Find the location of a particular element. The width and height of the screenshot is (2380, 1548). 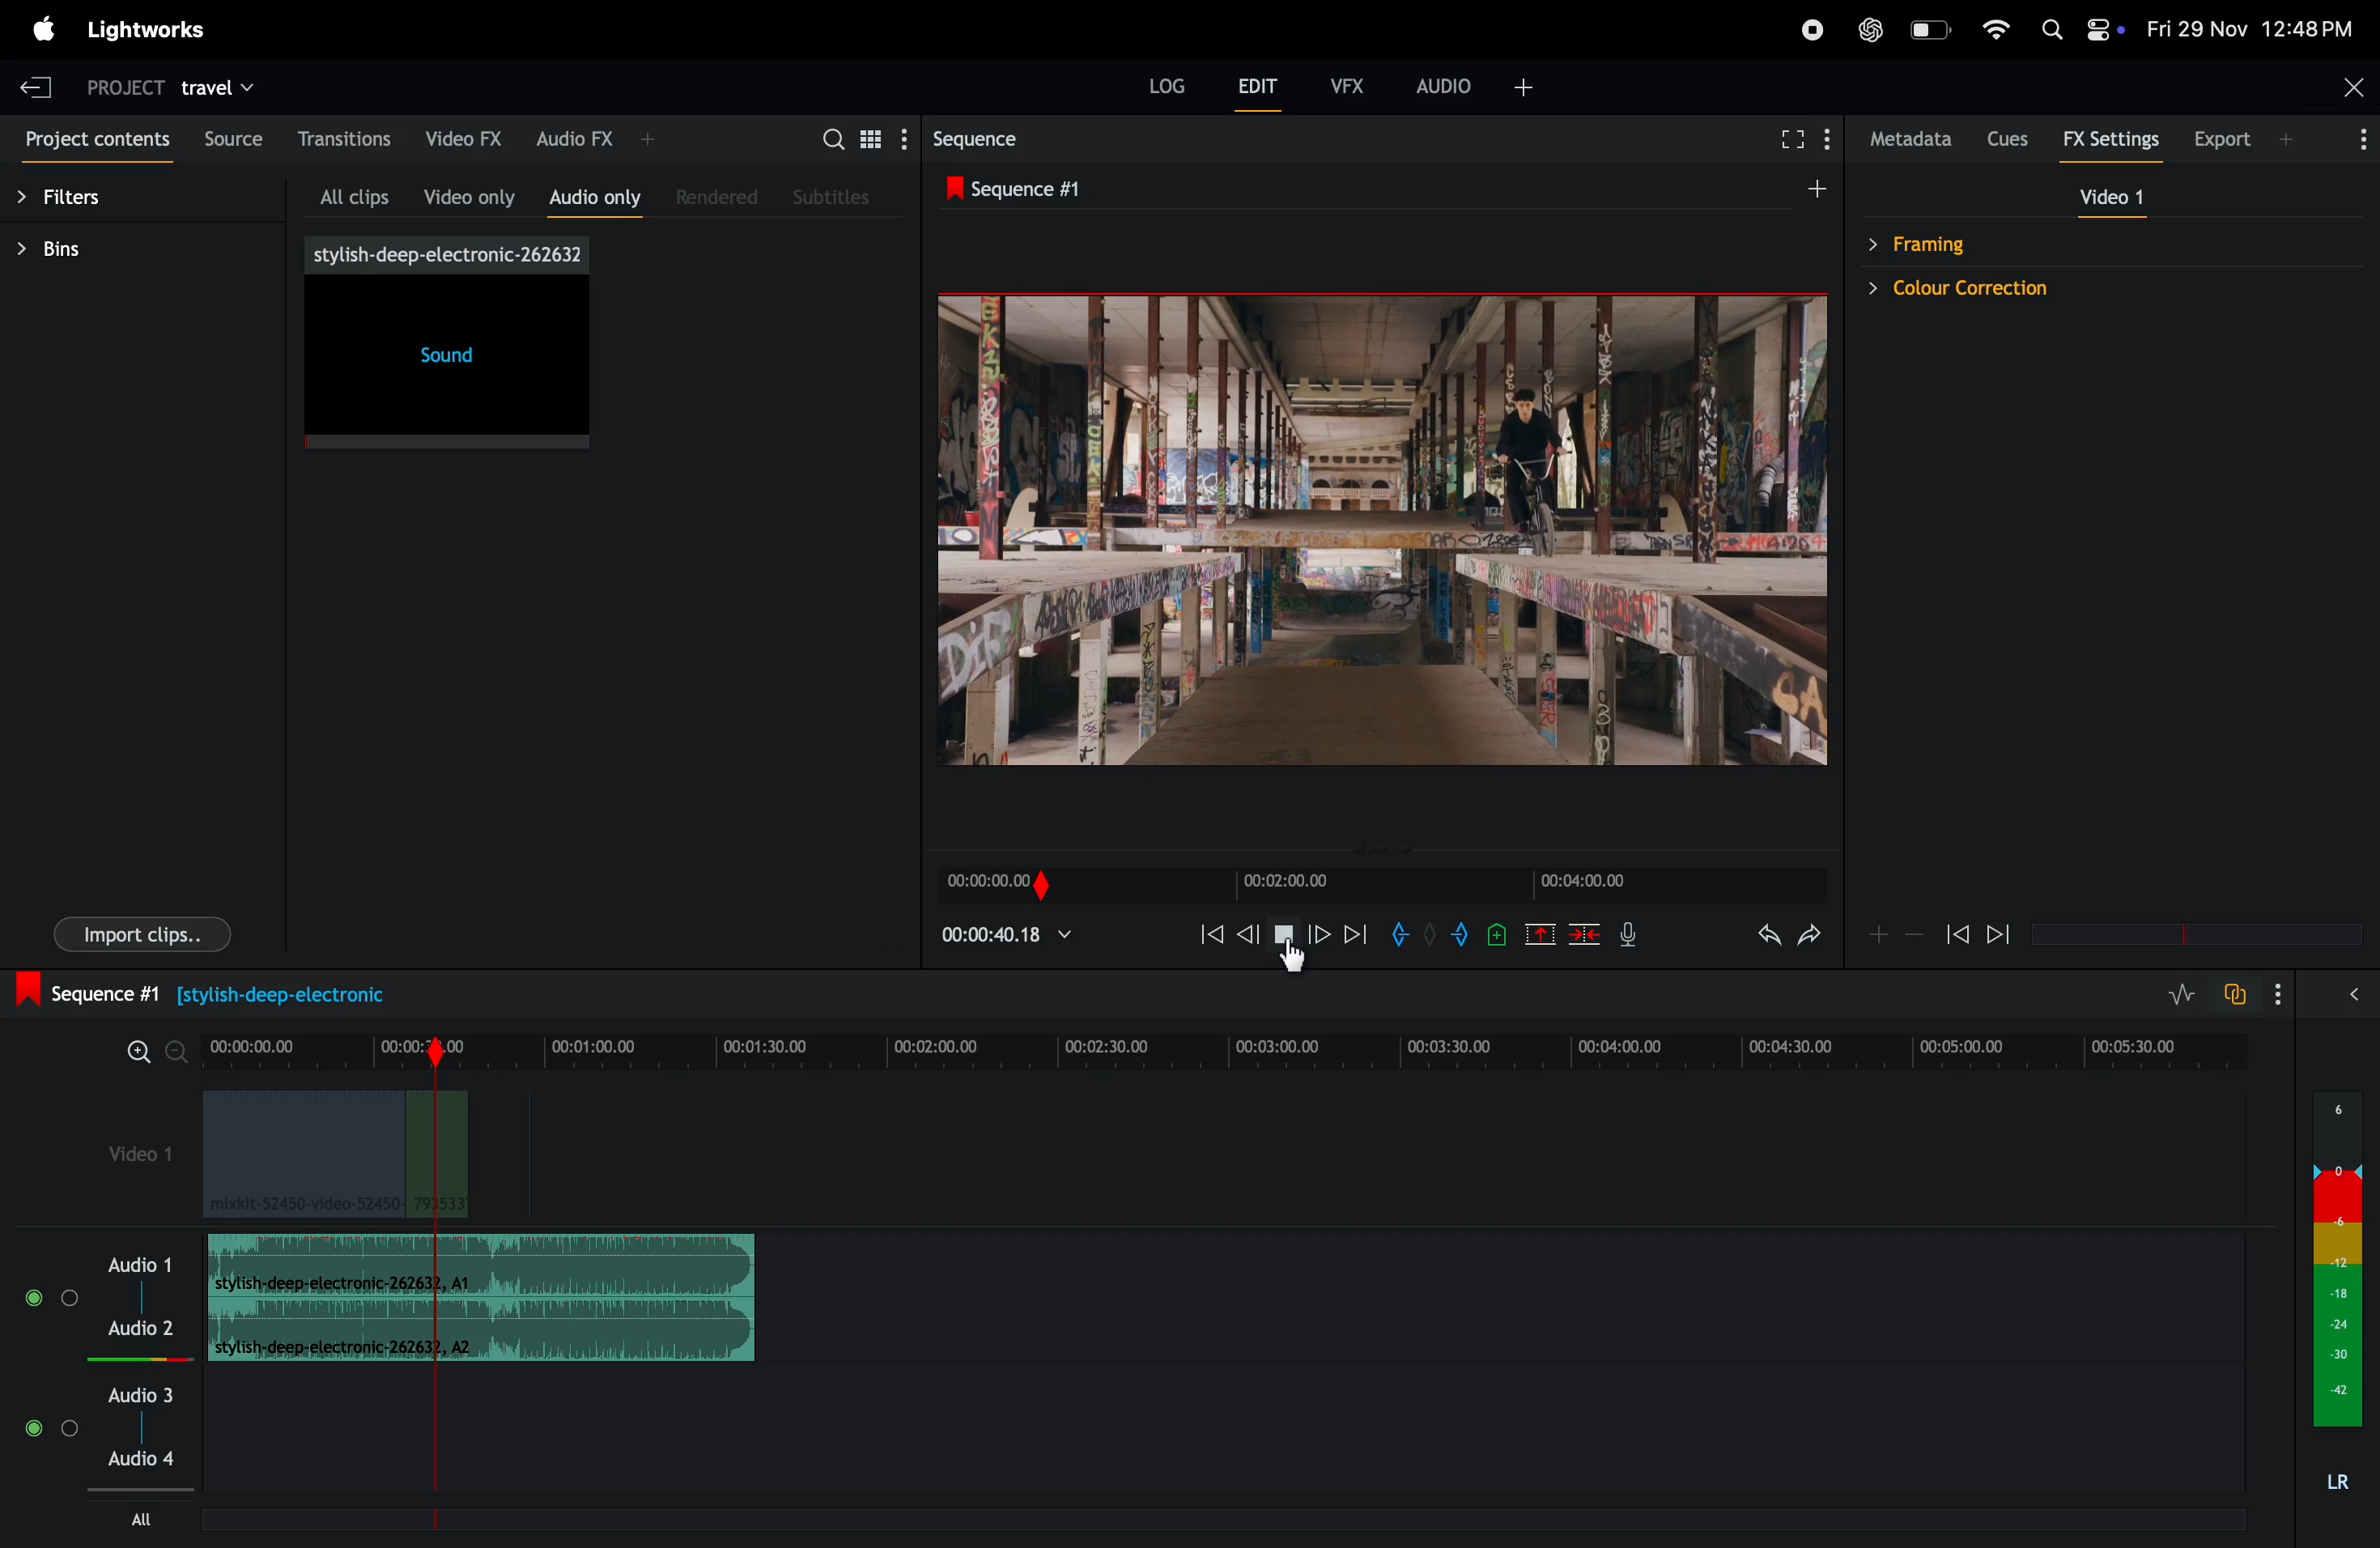

Toggle is located at coordinates (69, 1297).